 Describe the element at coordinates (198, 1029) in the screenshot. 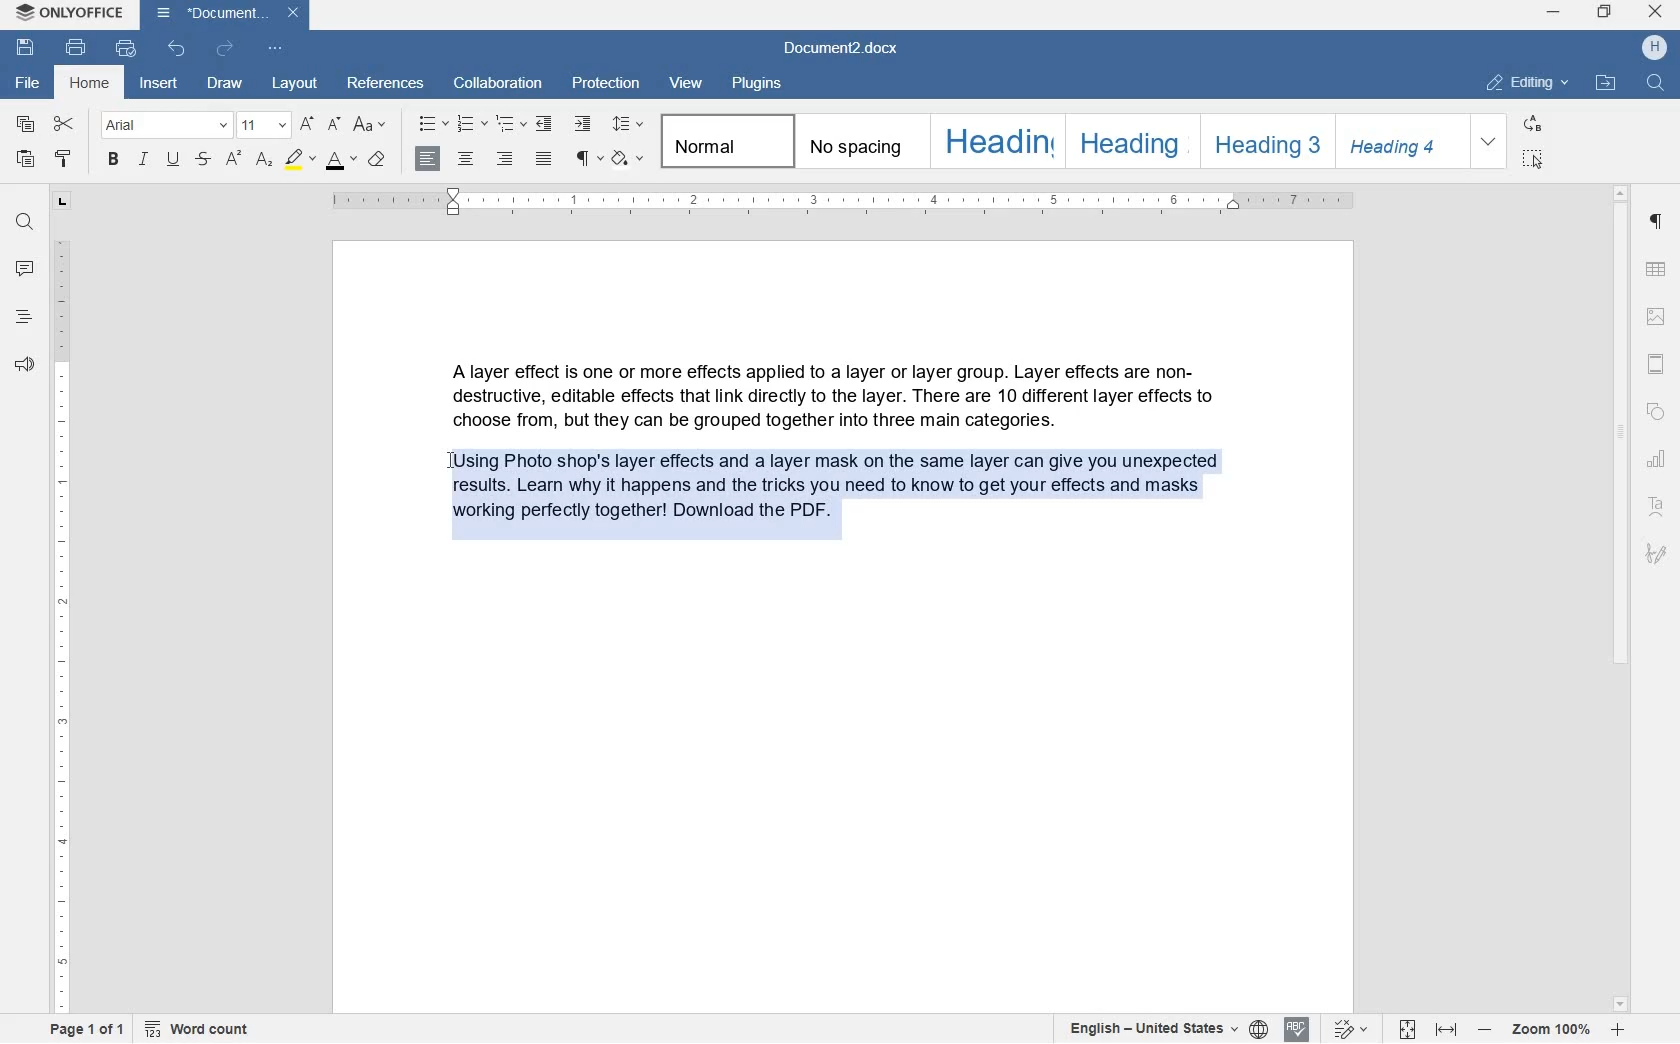

I see `WORD COUNT` at that location.